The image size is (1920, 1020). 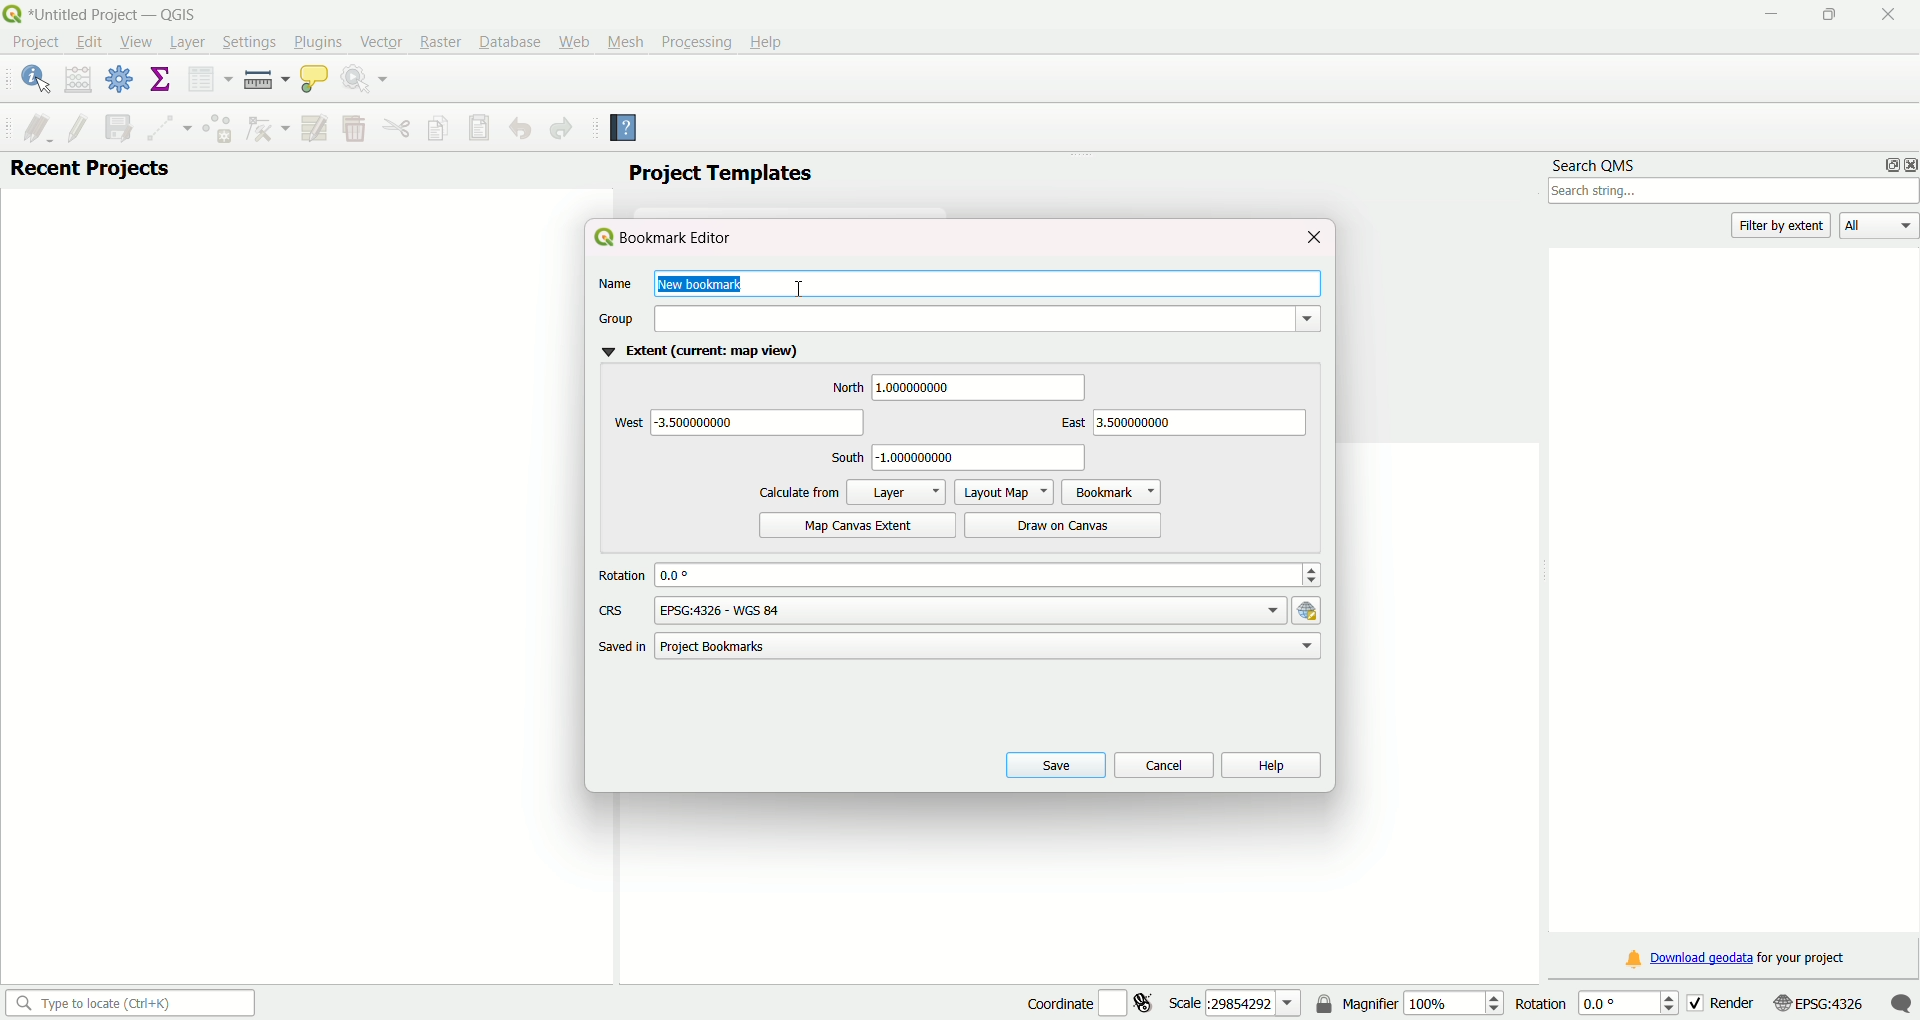 I want to click on logo and title, so click(x=104, y=13).